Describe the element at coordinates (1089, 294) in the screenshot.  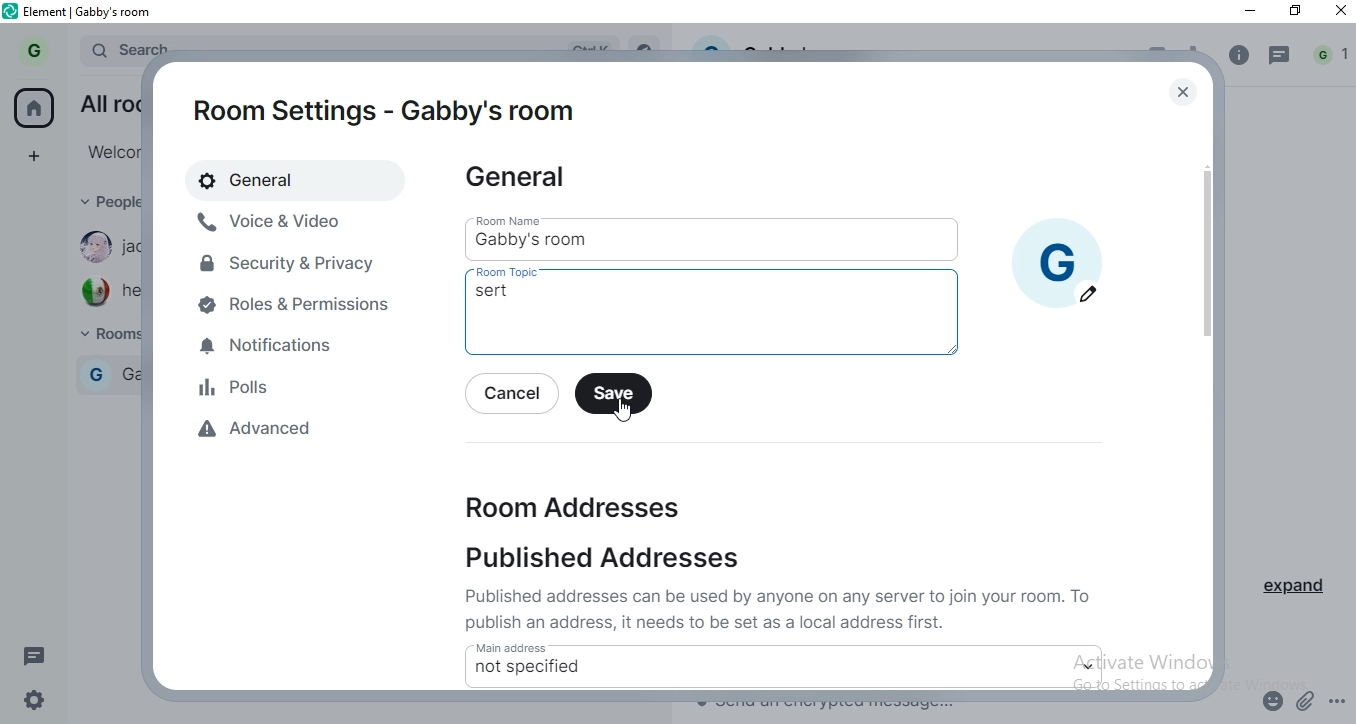
I see `edit` at that location.